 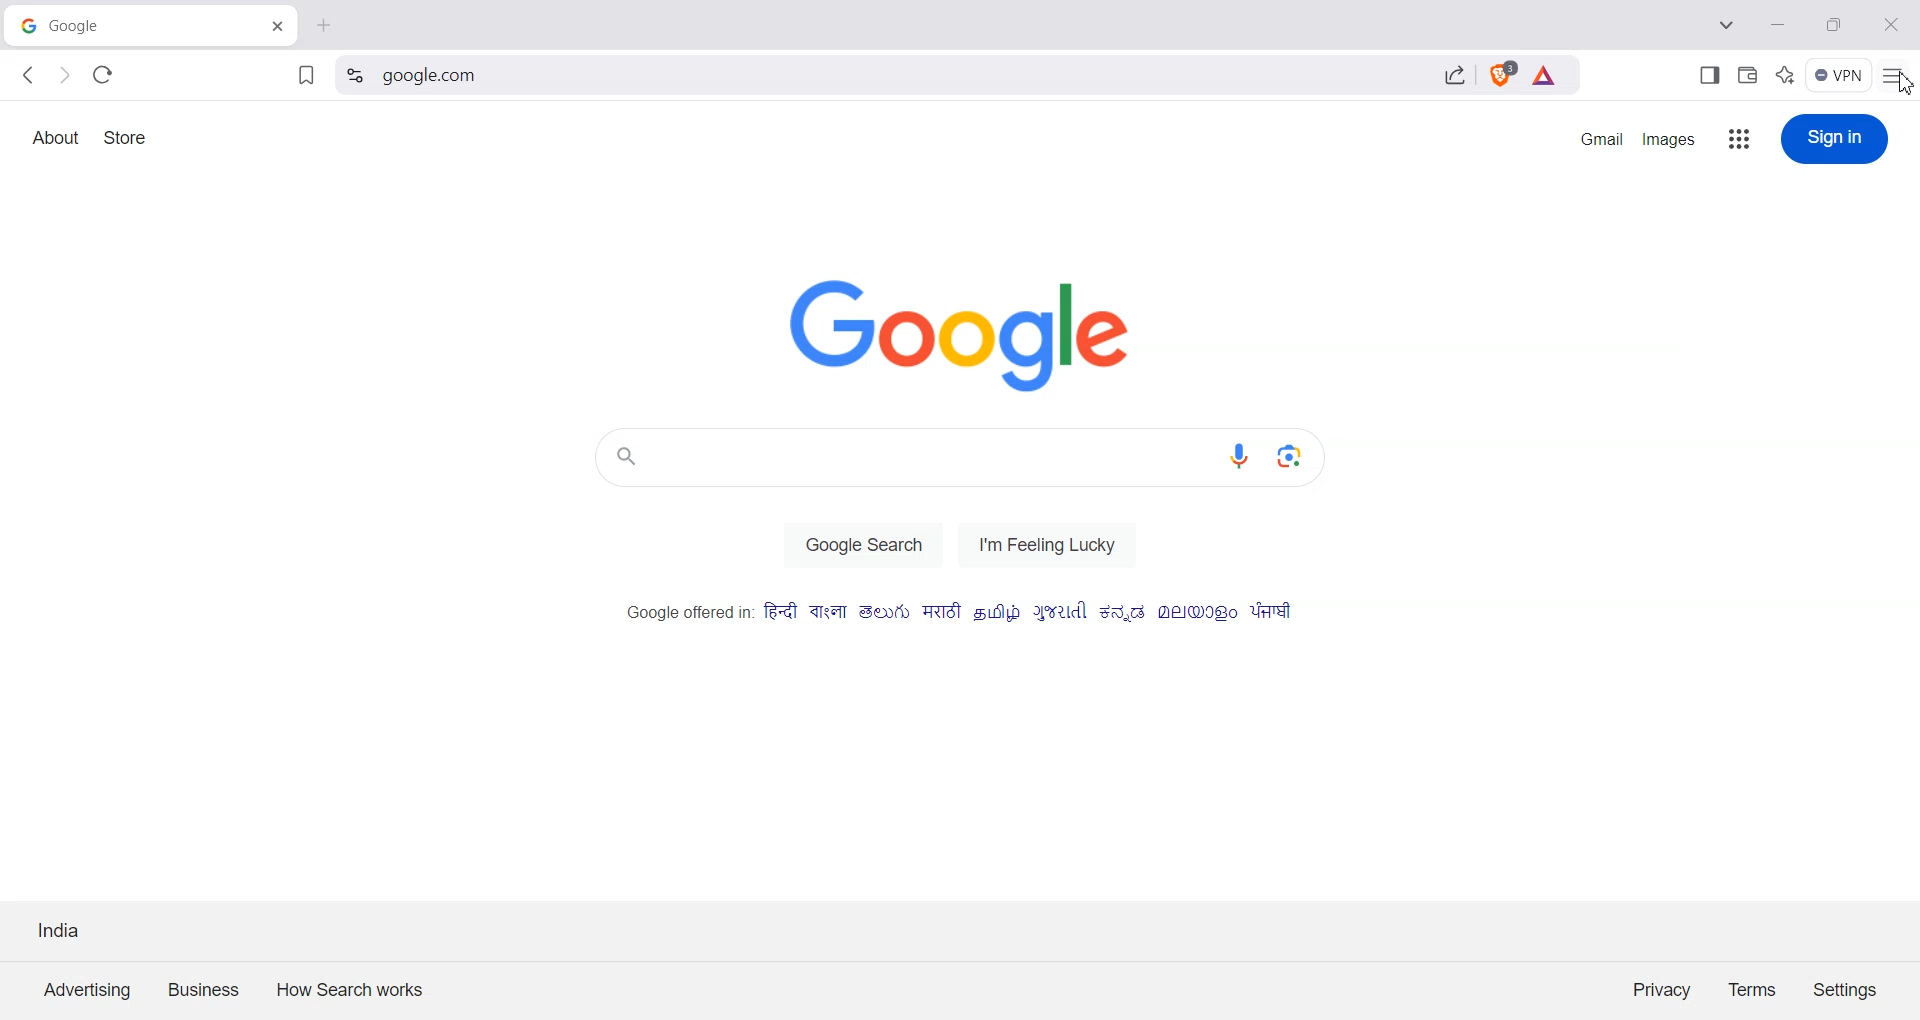 I want to click on I'm Feeling Lucky, so click(x=1055, y=544).